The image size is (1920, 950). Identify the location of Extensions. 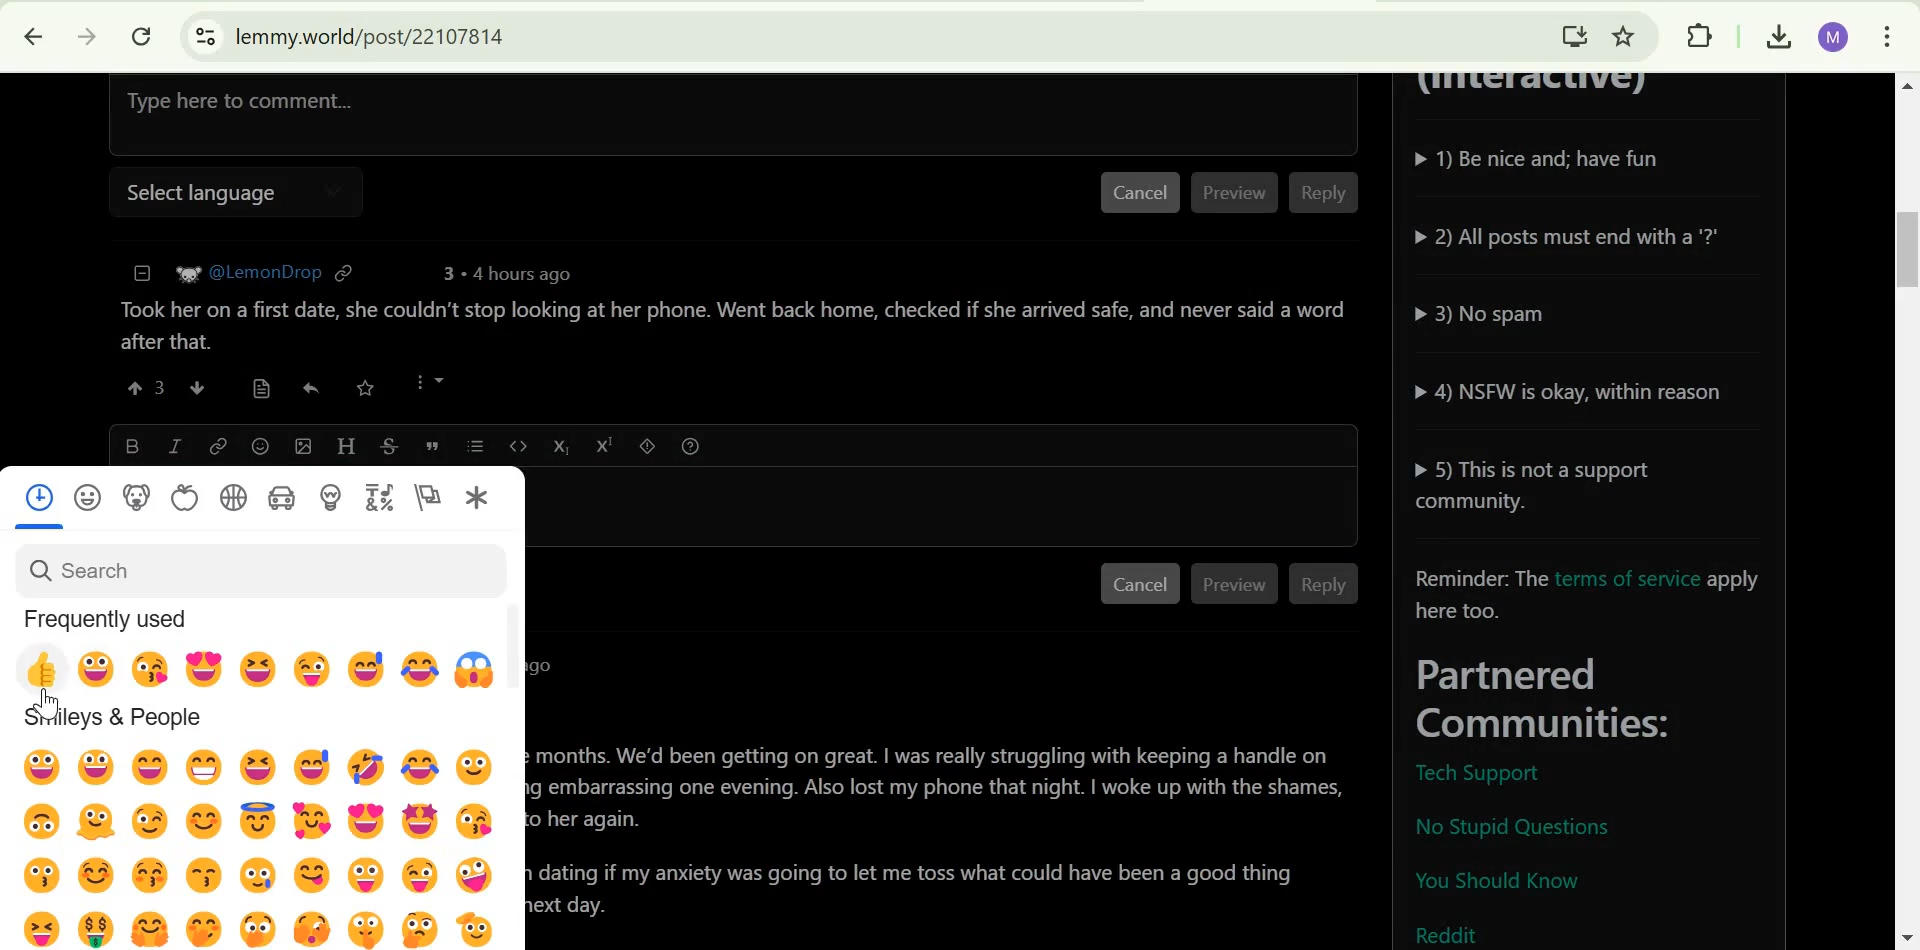
(1699, 35).